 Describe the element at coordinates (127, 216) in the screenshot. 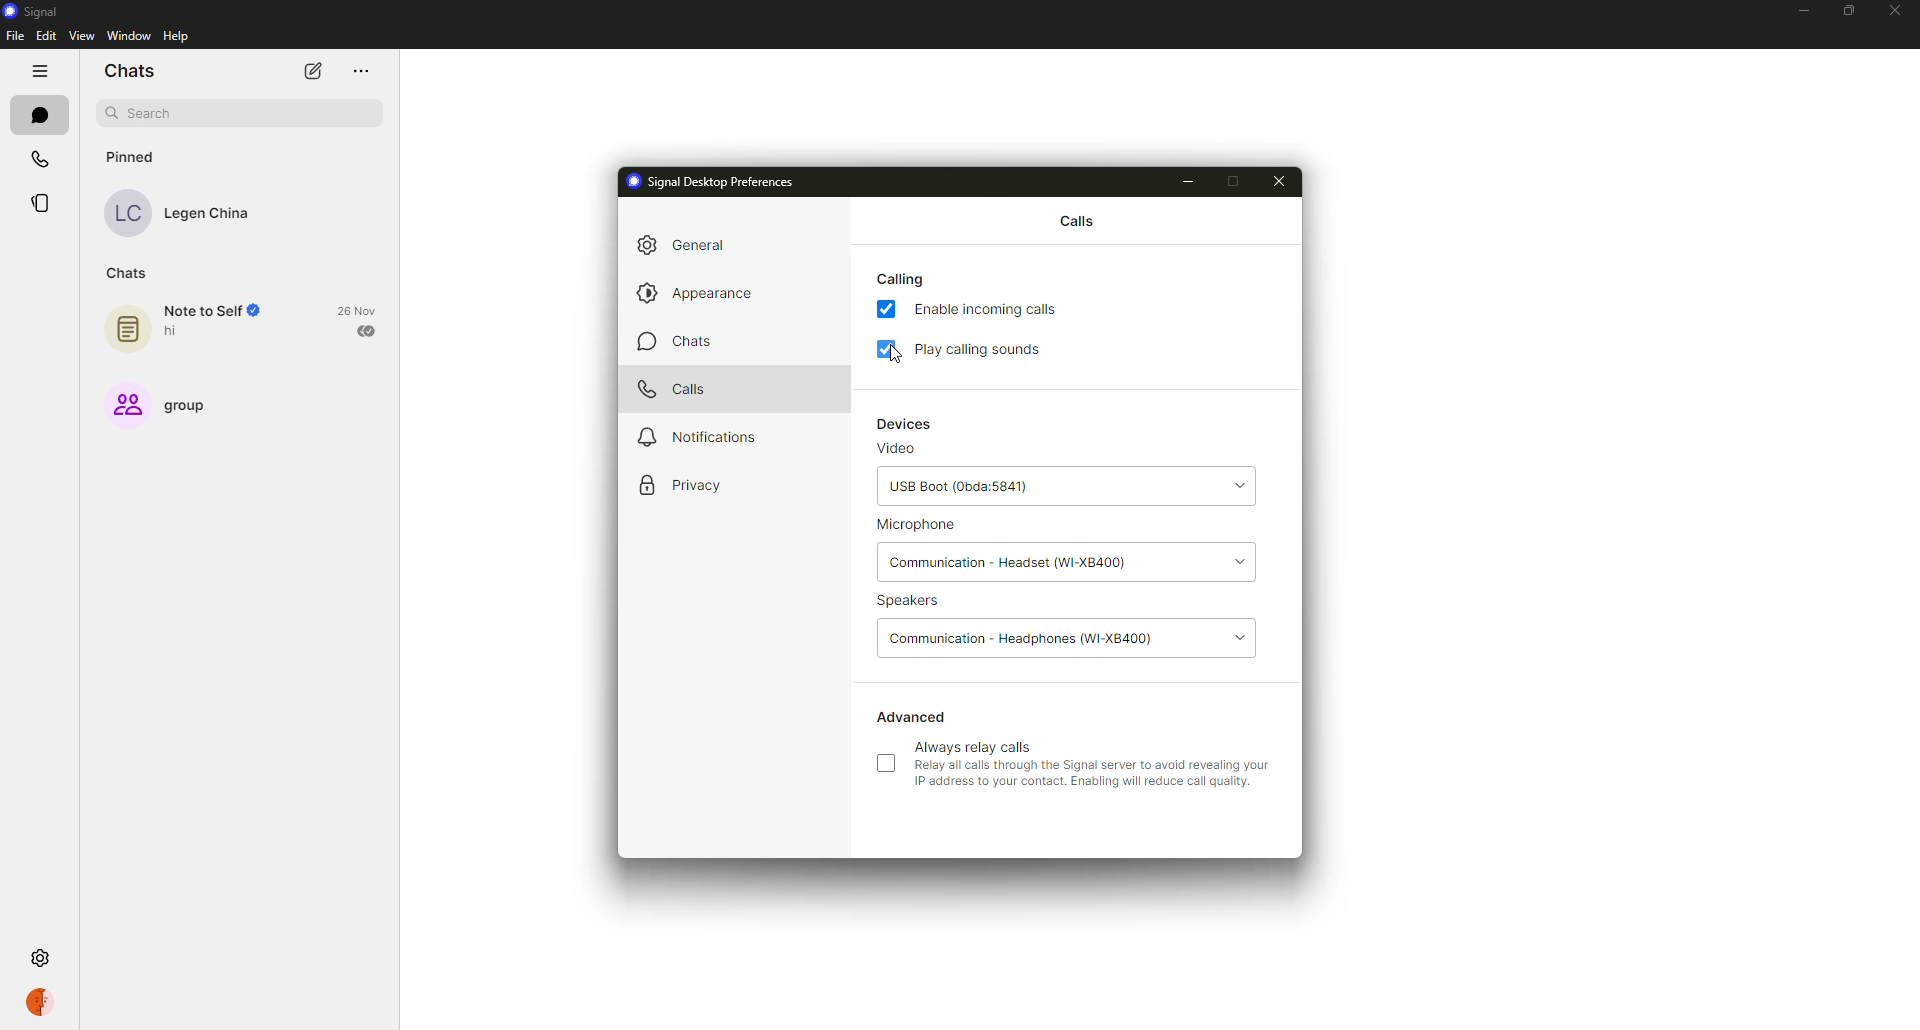

I see `LC` at that location.